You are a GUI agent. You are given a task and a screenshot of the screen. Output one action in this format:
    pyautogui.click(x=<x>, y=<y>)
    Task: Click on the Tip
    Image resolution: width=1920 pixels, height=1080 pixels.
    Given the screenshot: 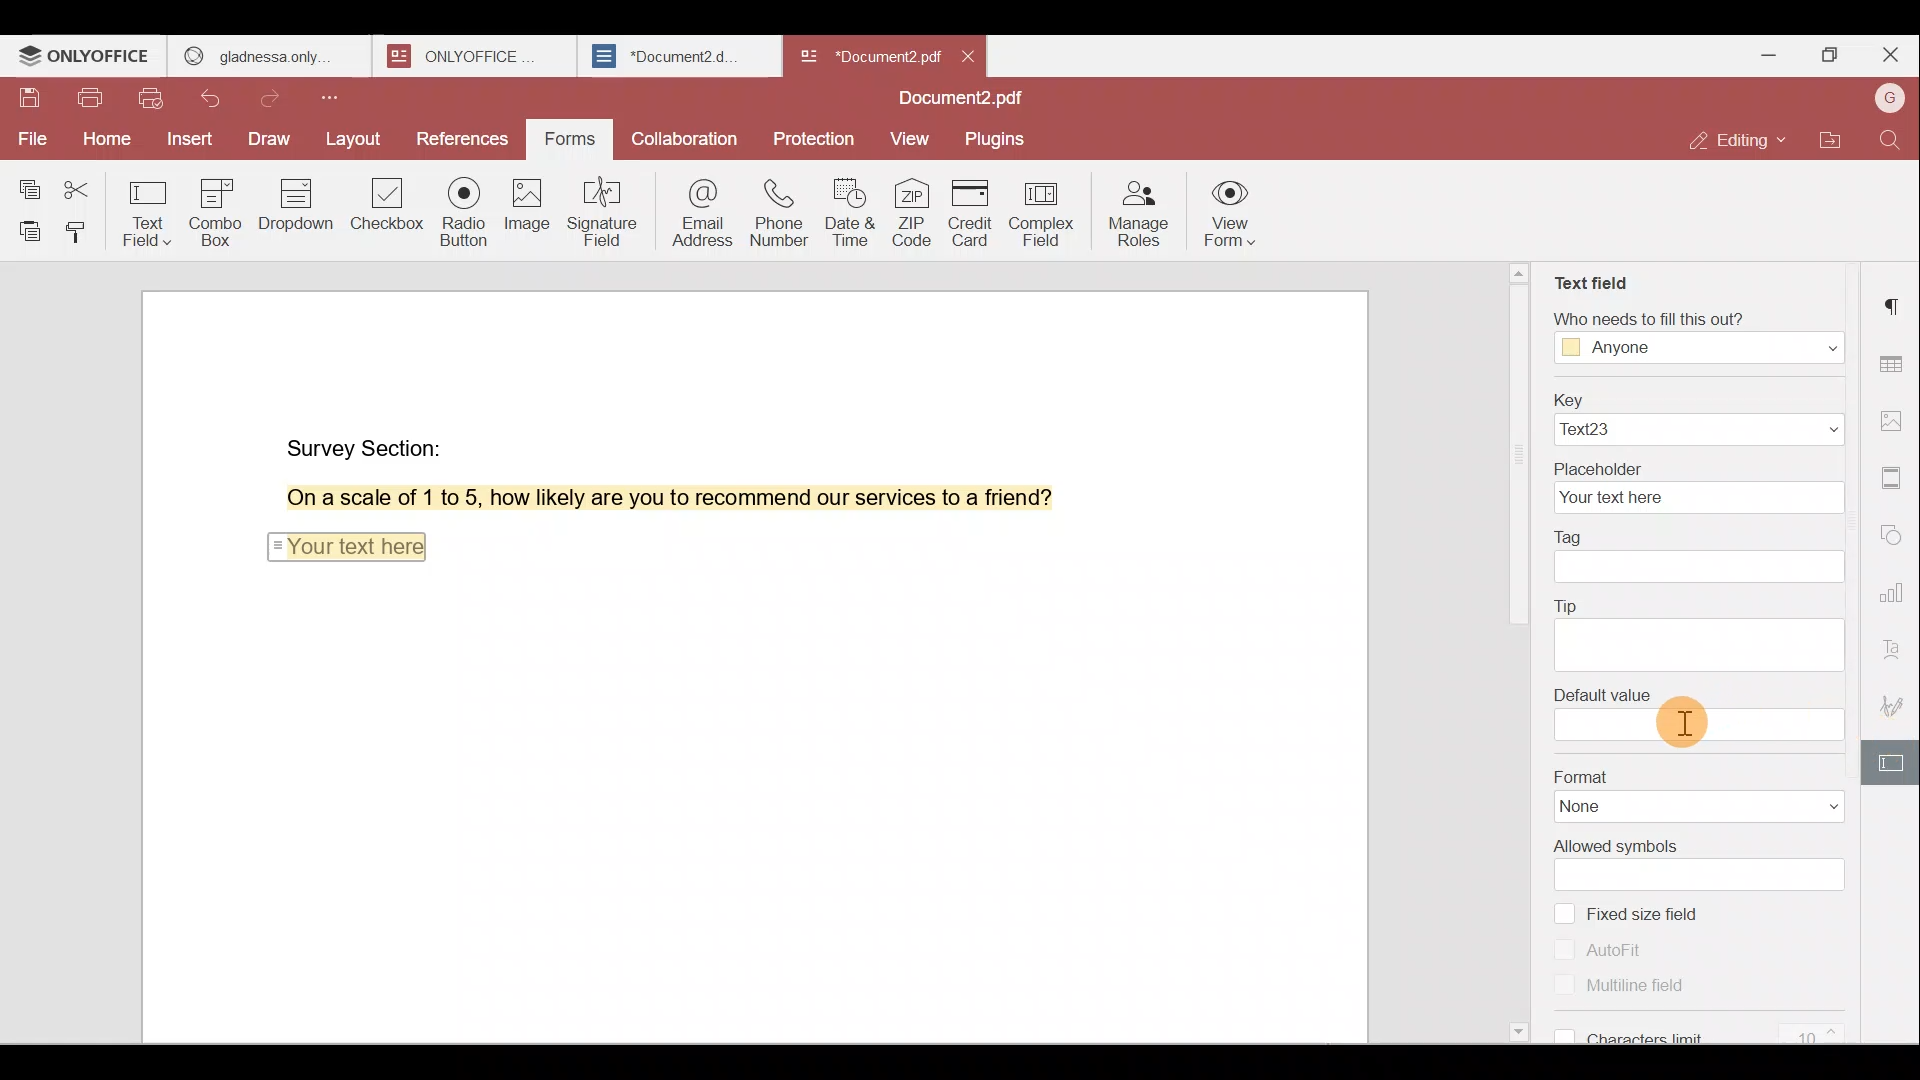 What is the action you would take?
    pyautogui.click(x=1705, y=629)
    